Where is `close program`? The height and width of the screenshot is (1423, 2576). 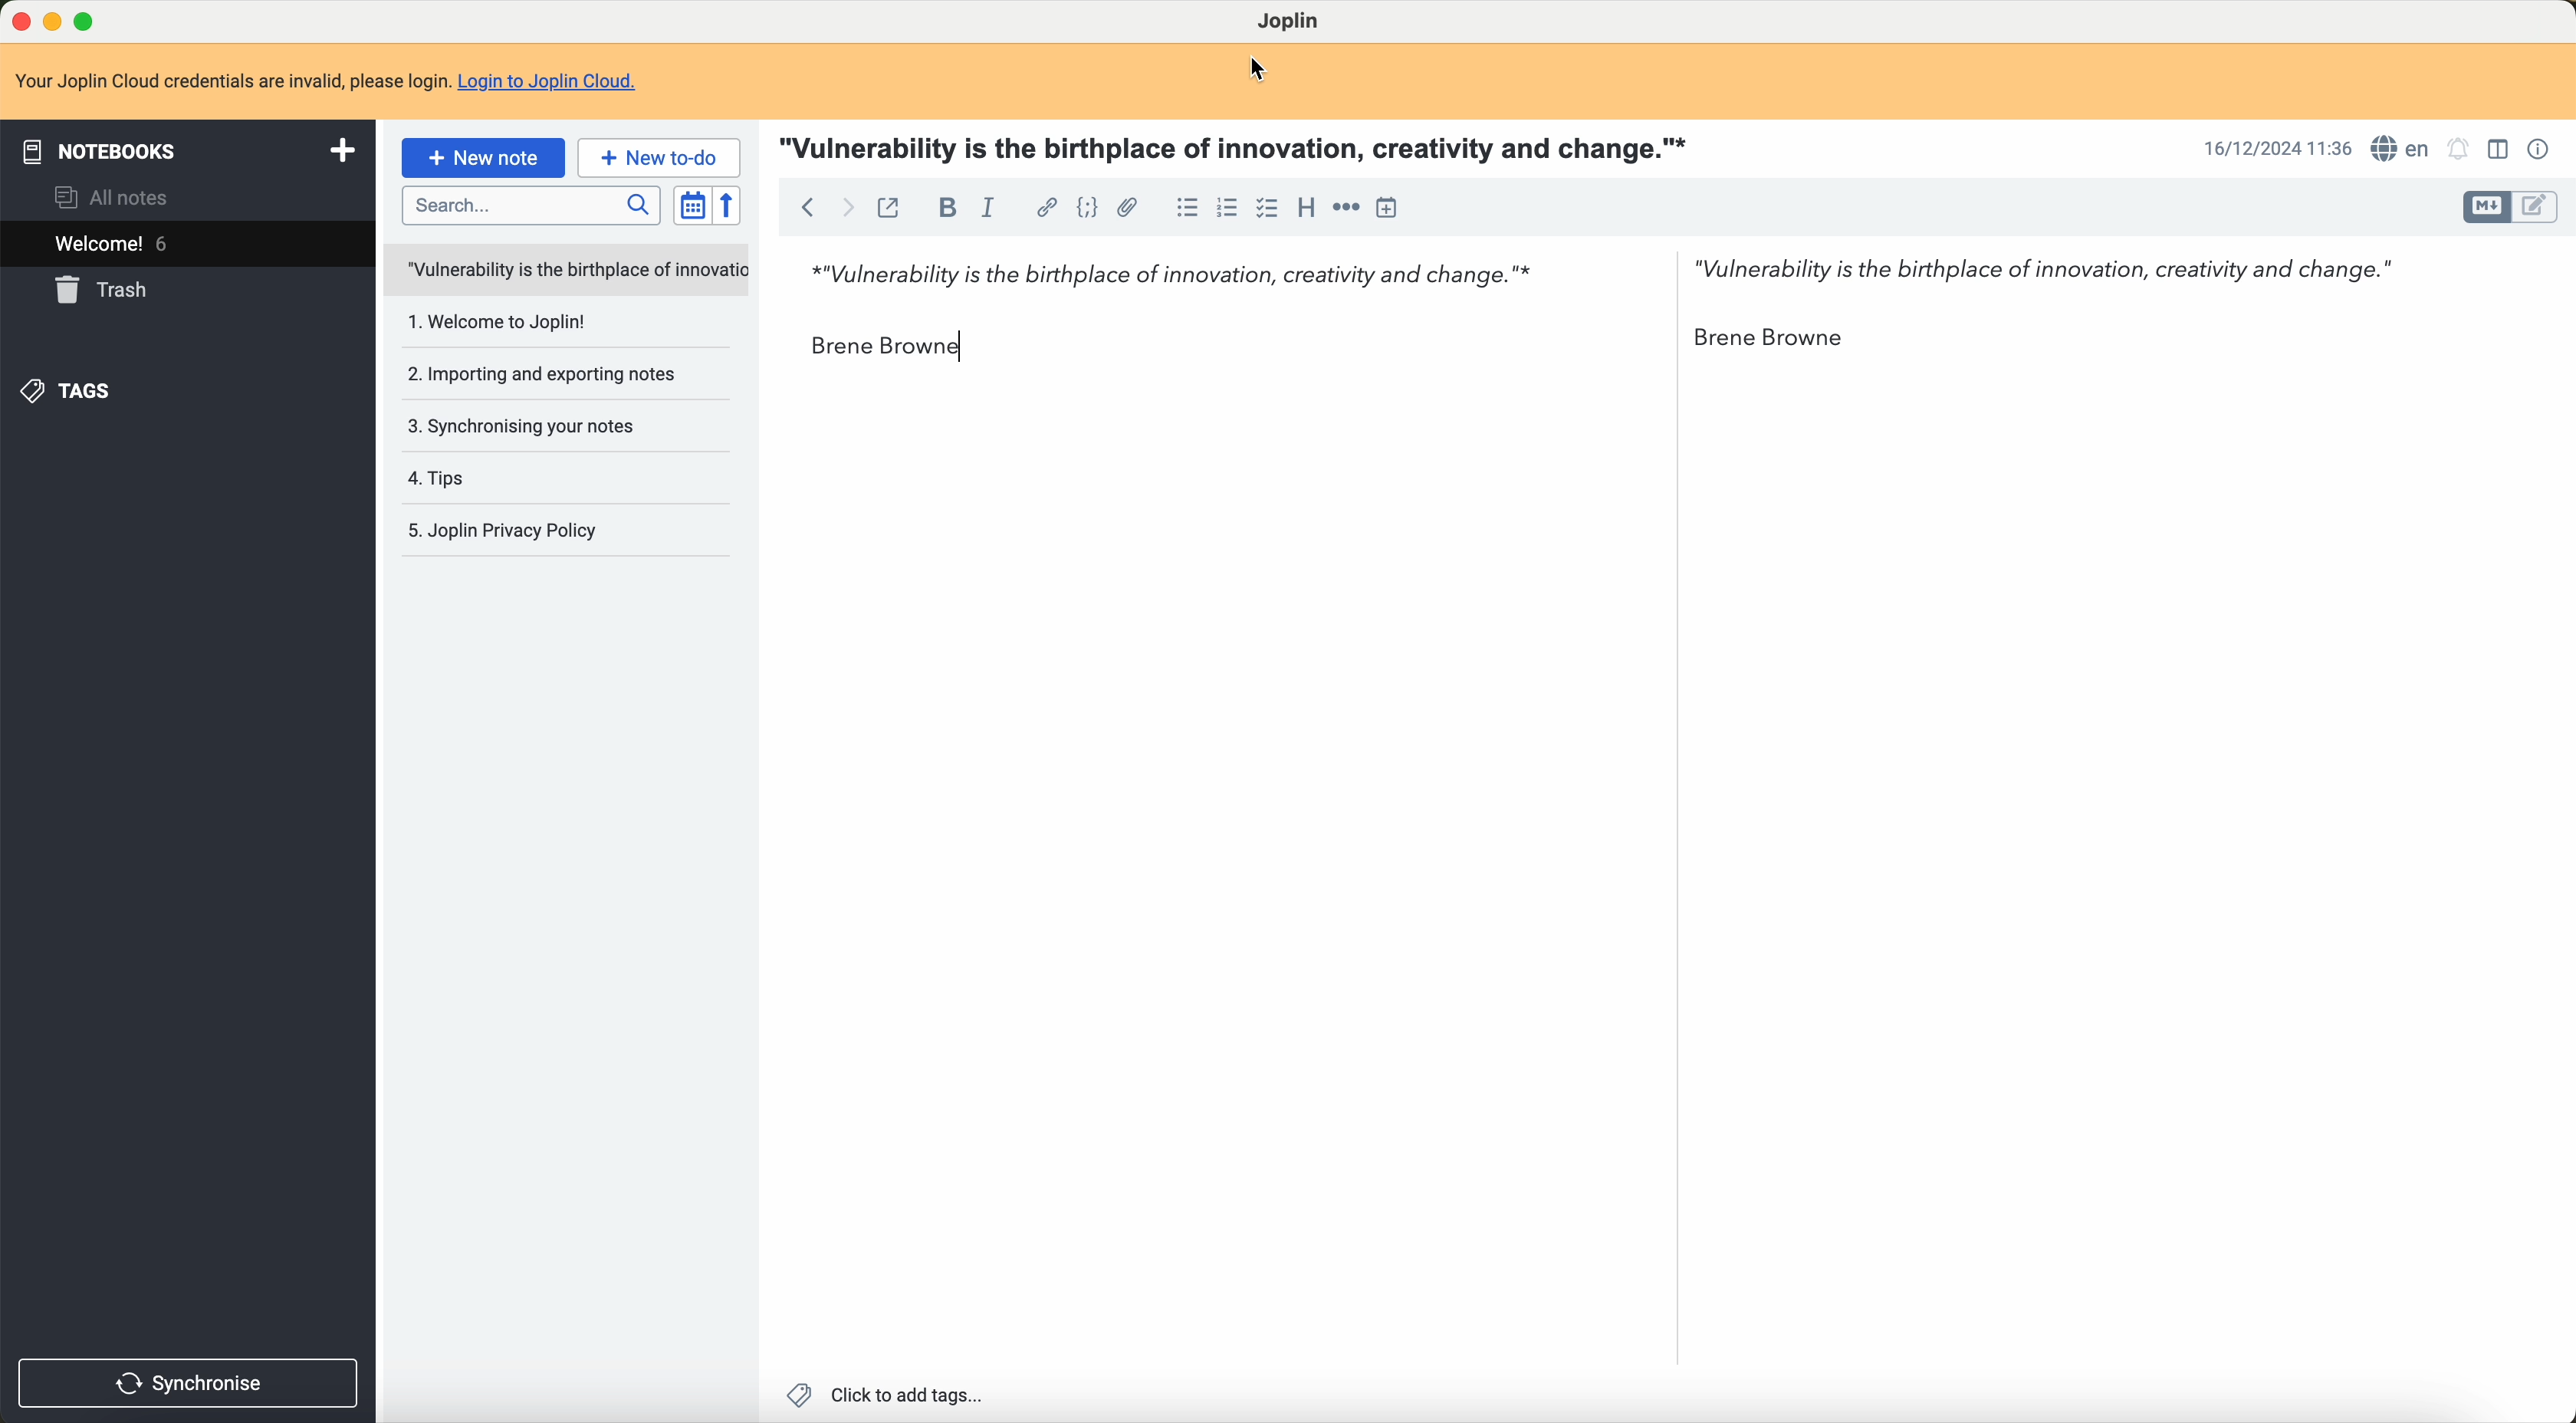
close program is located at coordinates (18, 18).